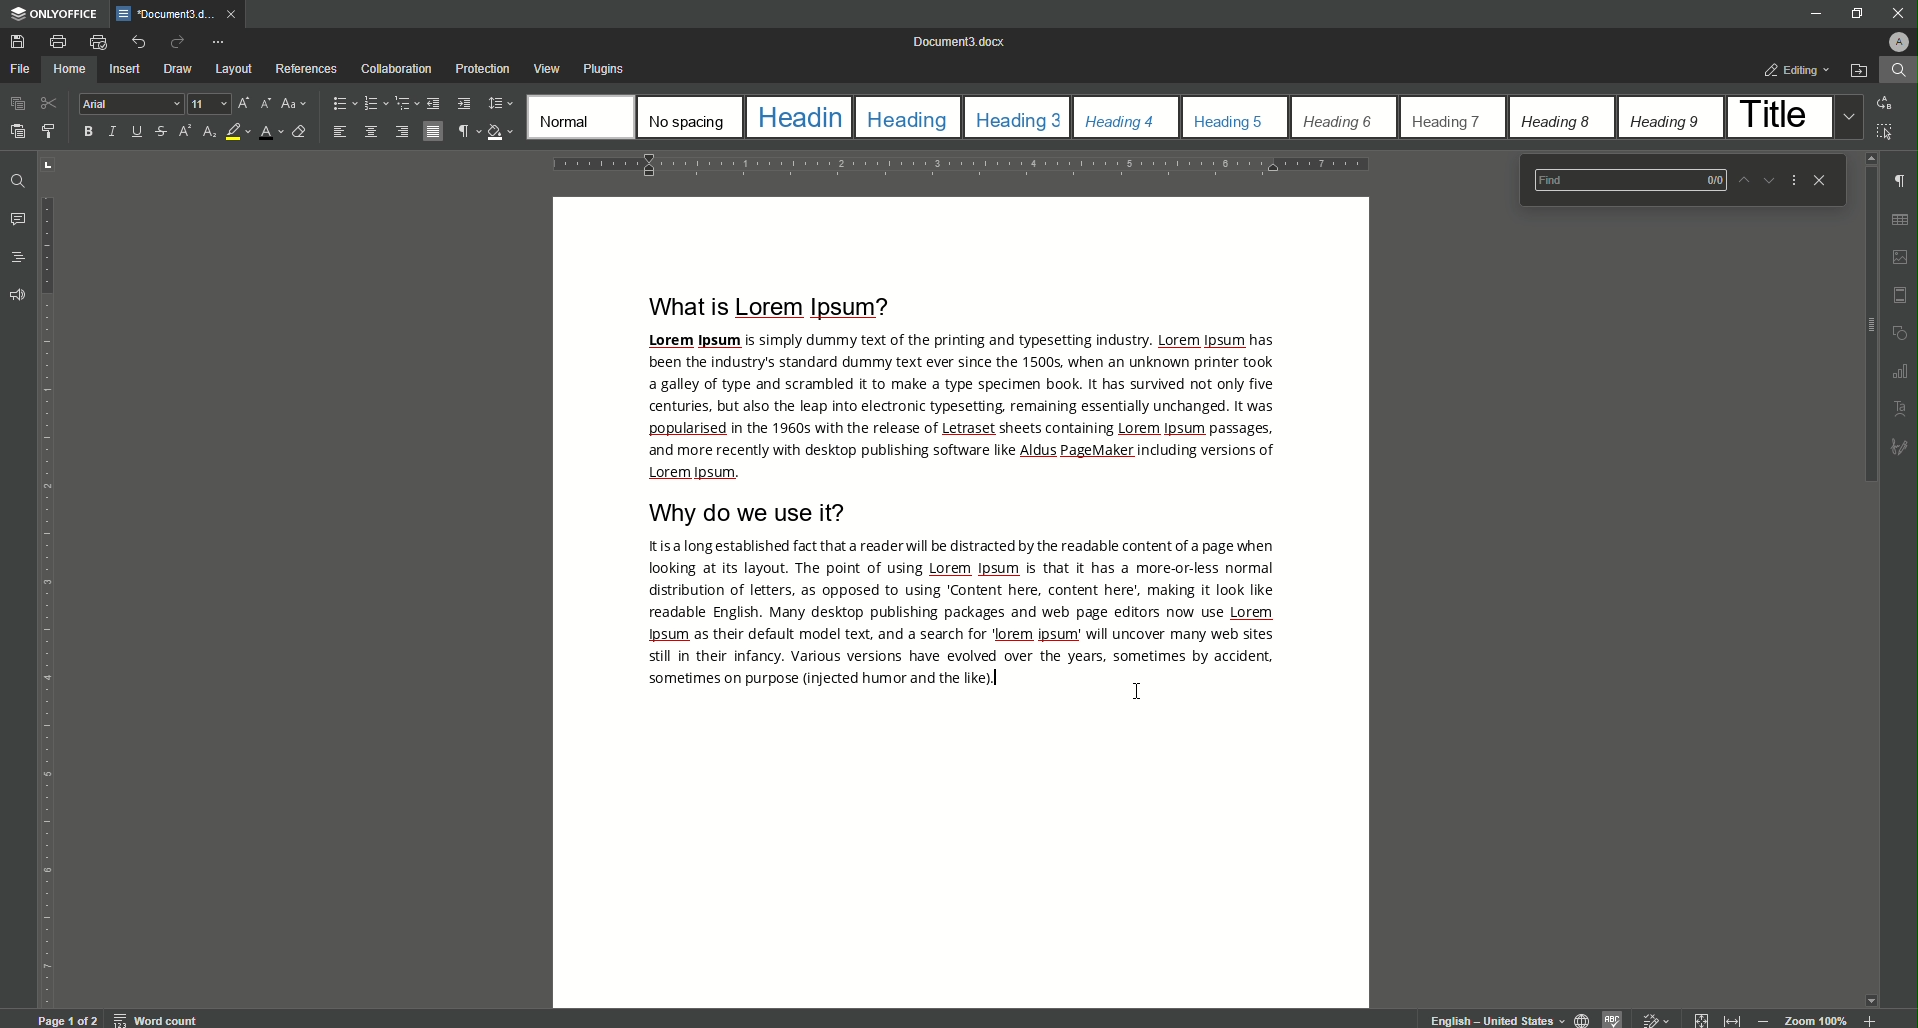 This screenshot has height=1028, width=1918. Describe the element at coordinates (51, 667) in the screenshot. I see `vertical scale` at that location.